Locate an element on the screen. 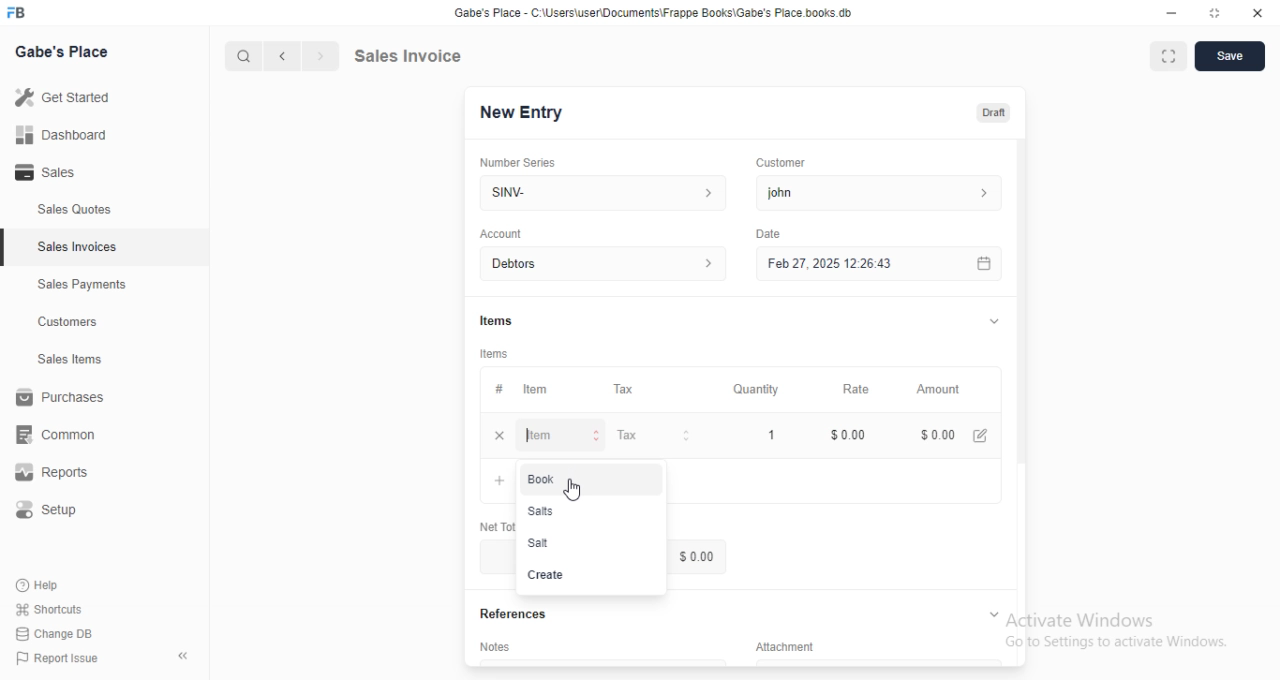 The width and height of the screenshot is (1280, 680). Date is located at coordinates (770, 232).